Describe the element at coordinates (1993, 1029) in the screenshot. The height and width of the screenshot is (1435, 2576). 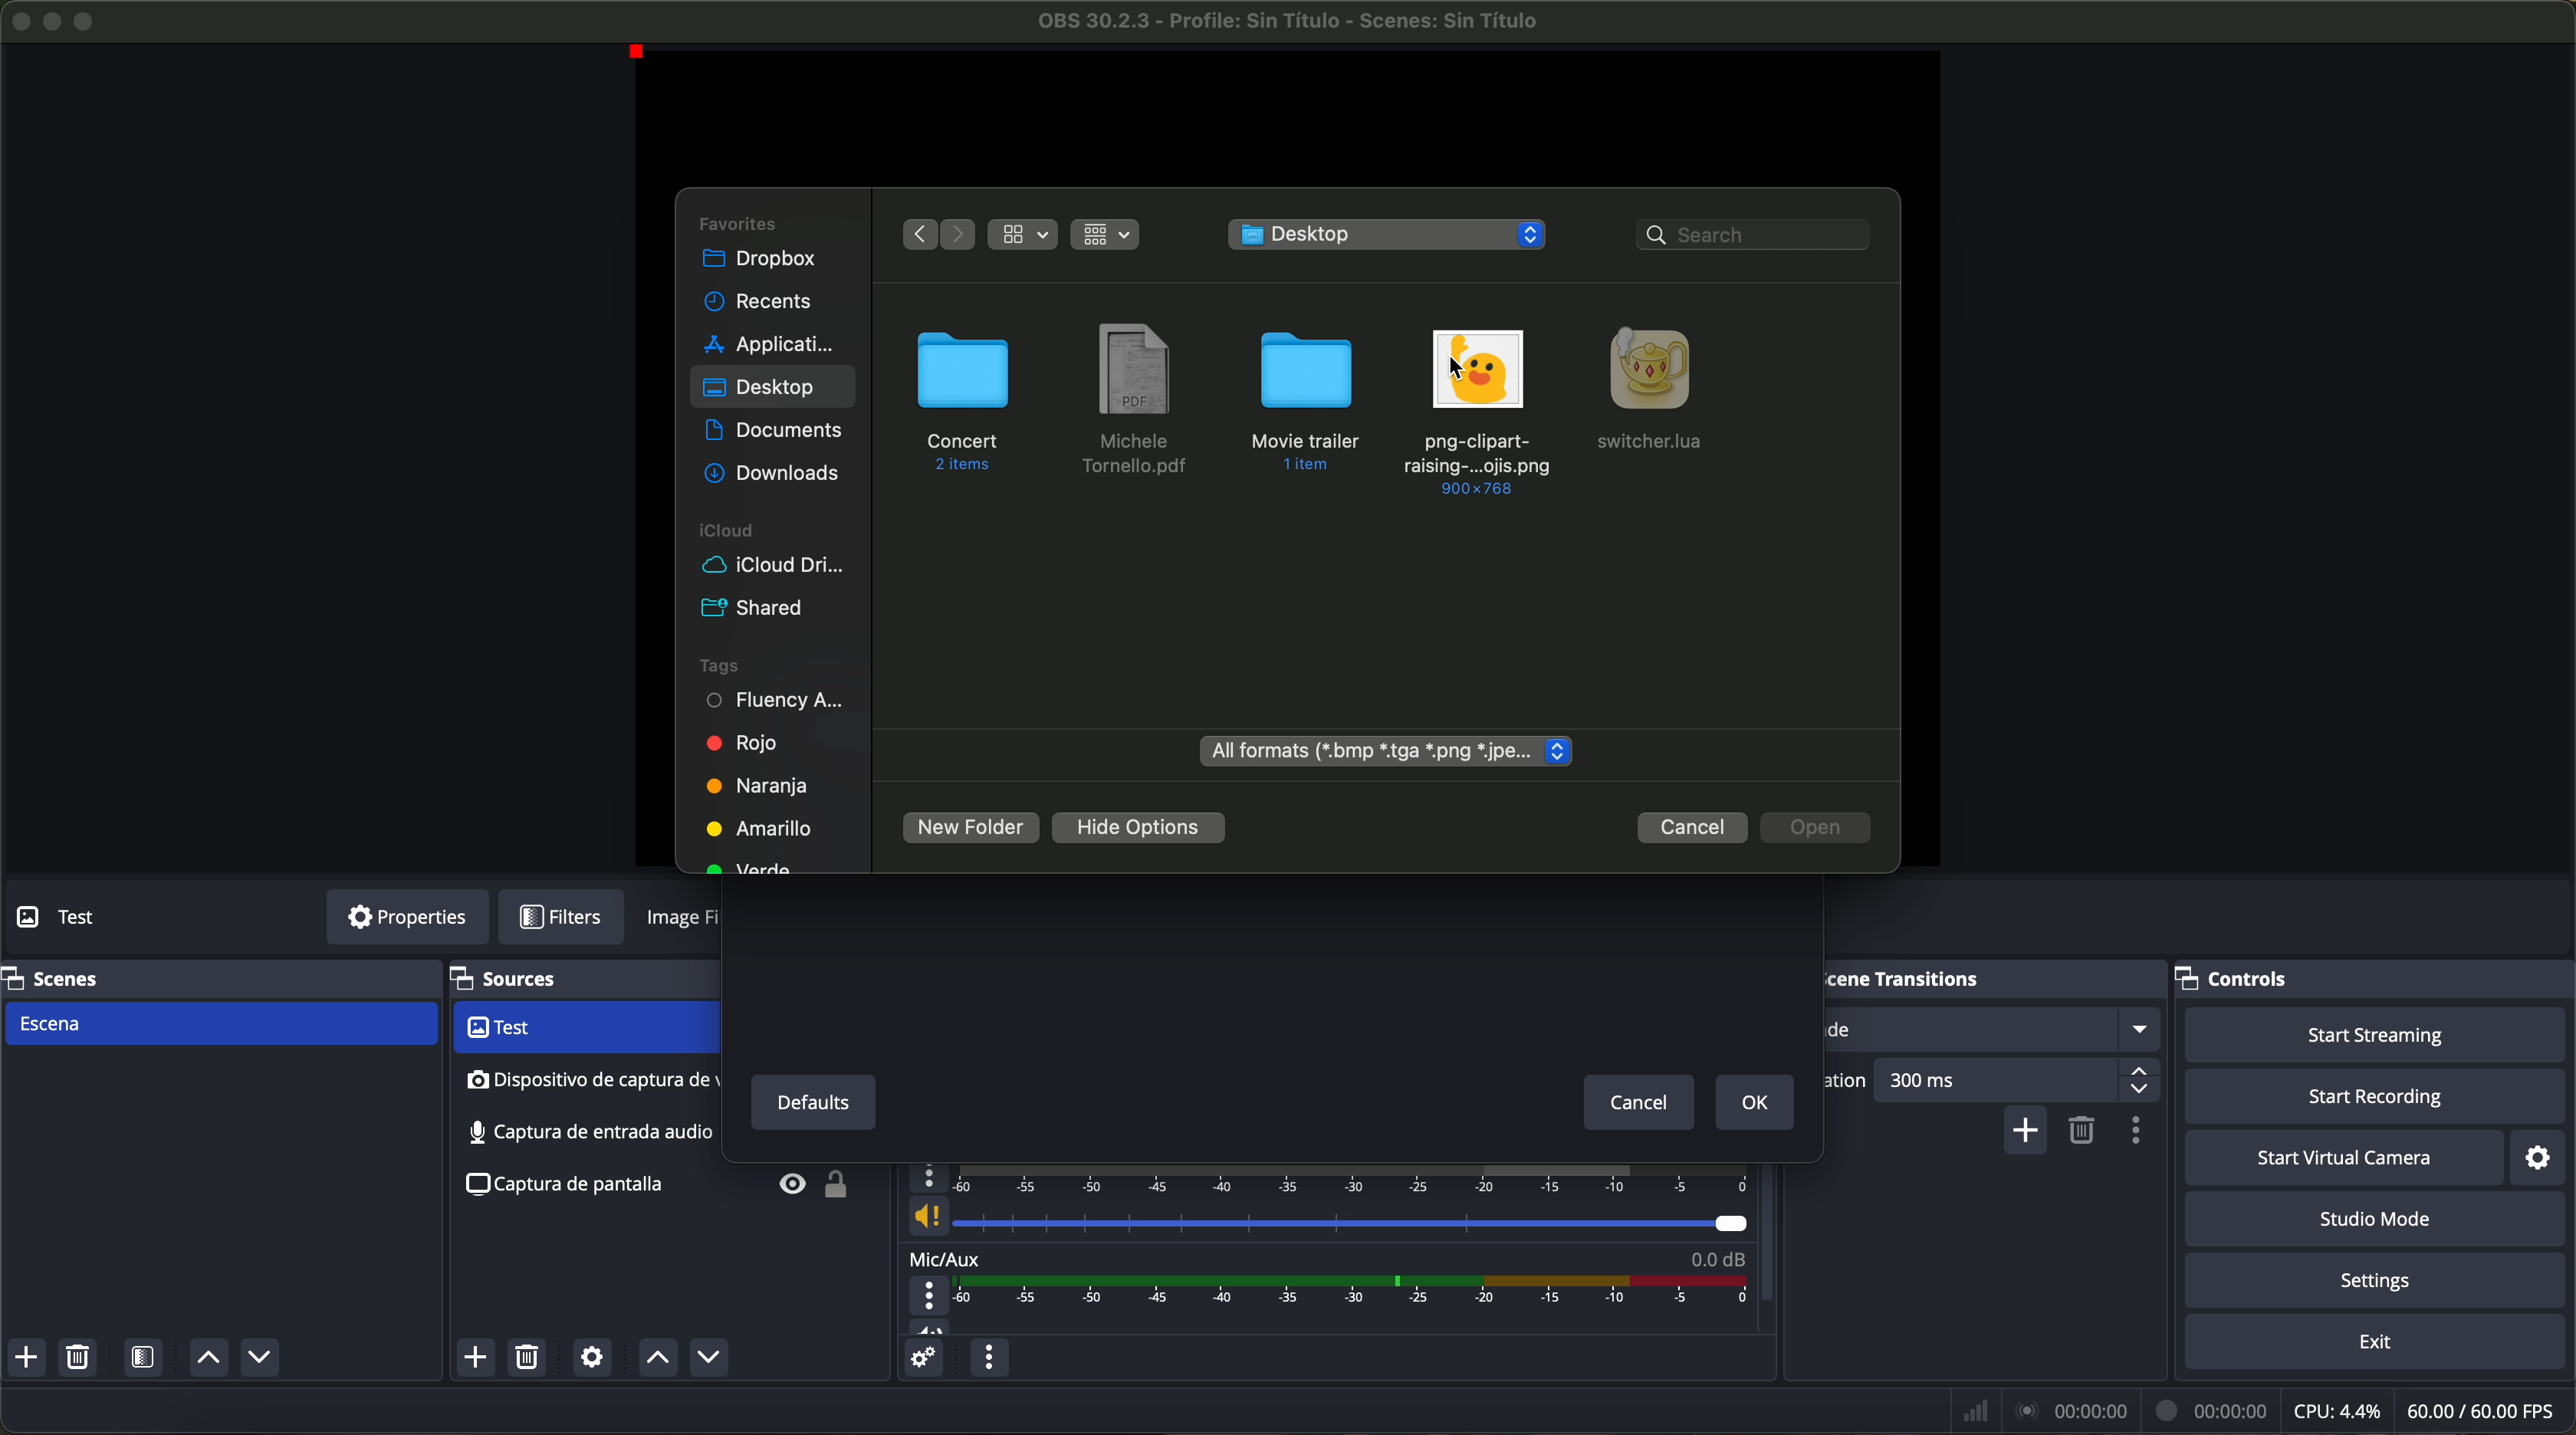
I see `fade` at that location.